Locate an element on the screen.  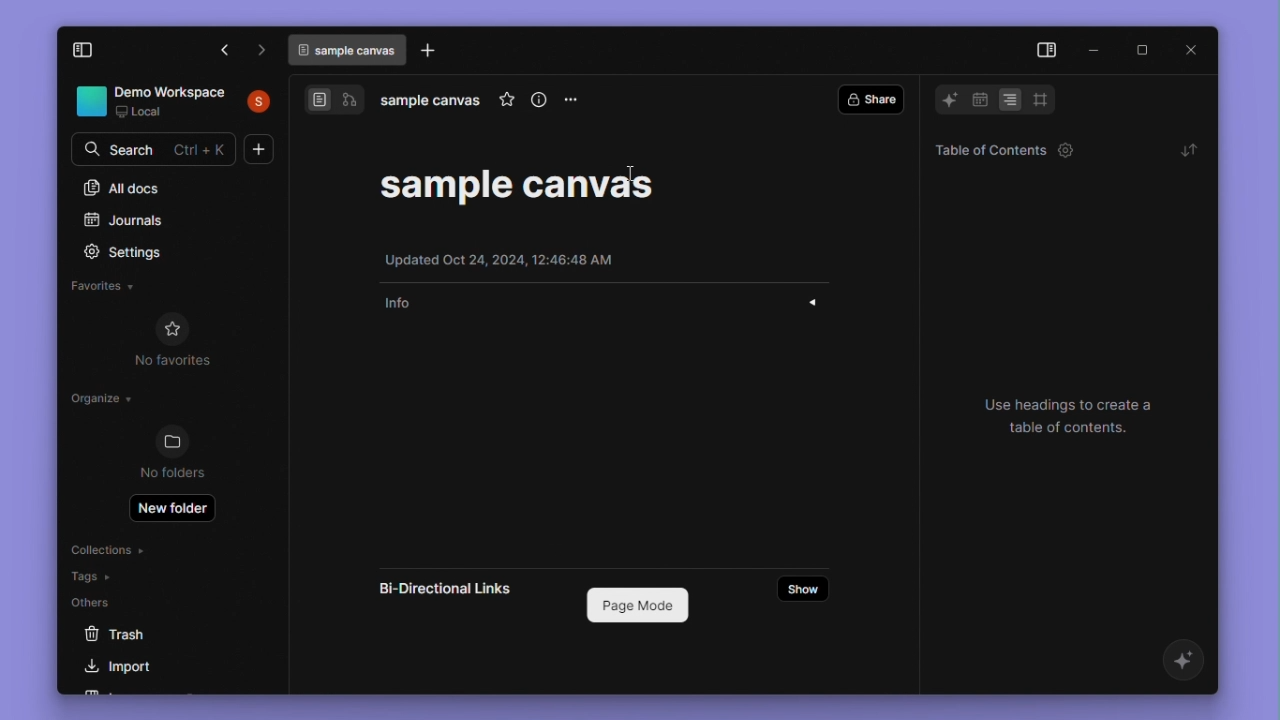
more options is located at coordinates (573, 107).